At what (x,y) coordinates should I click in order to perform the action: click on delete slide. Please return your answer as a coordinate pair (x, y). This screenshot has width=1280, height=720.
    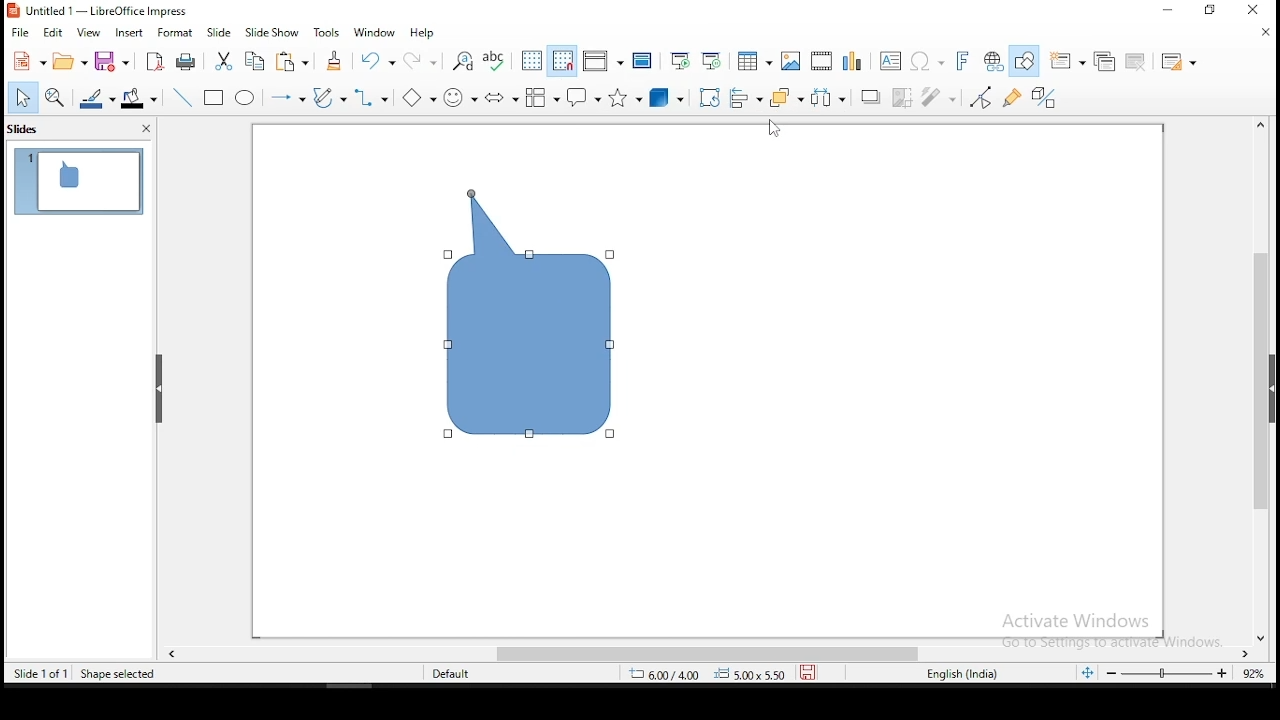
    Looking at the image, I should click on (1139, 61).